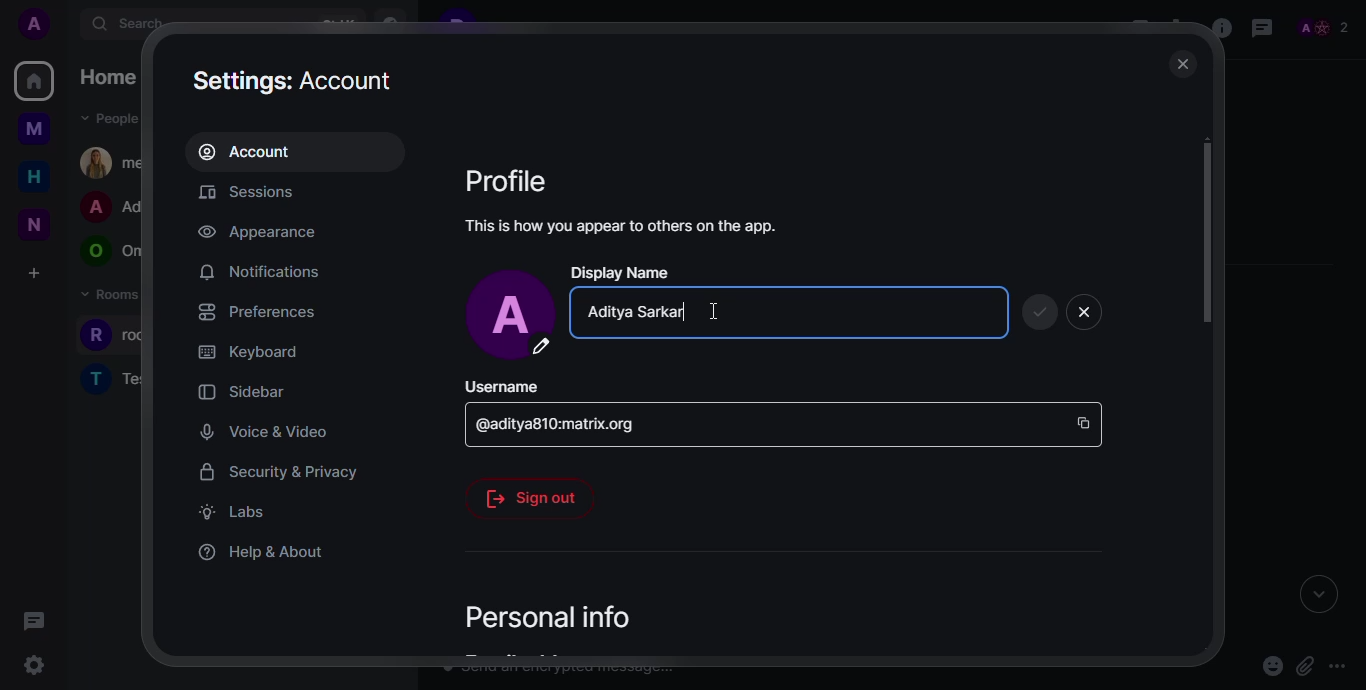 Image resolution: width=1366 pixels, height=690 pixels. I want to click on id, so click(565, 426).